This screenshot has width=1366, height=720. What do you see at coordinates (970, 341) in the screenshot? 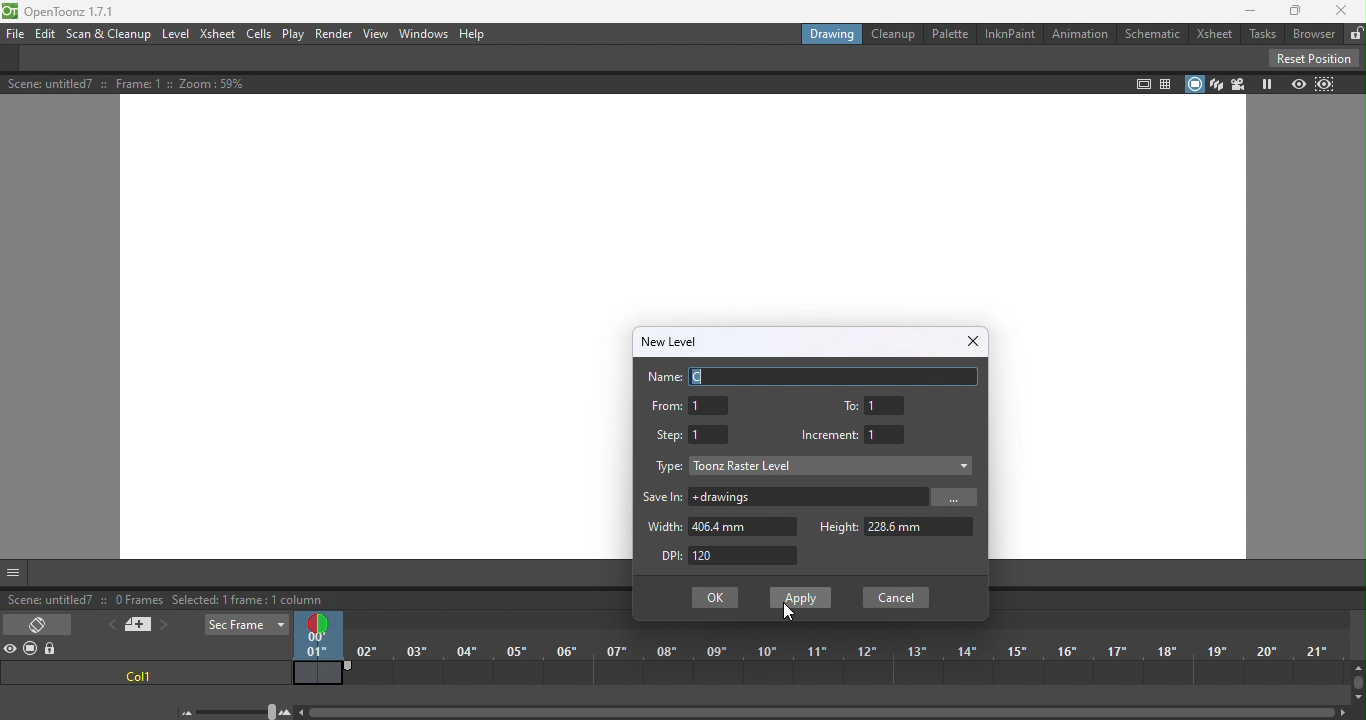
I see `Close` at bounding box center [970, 341].